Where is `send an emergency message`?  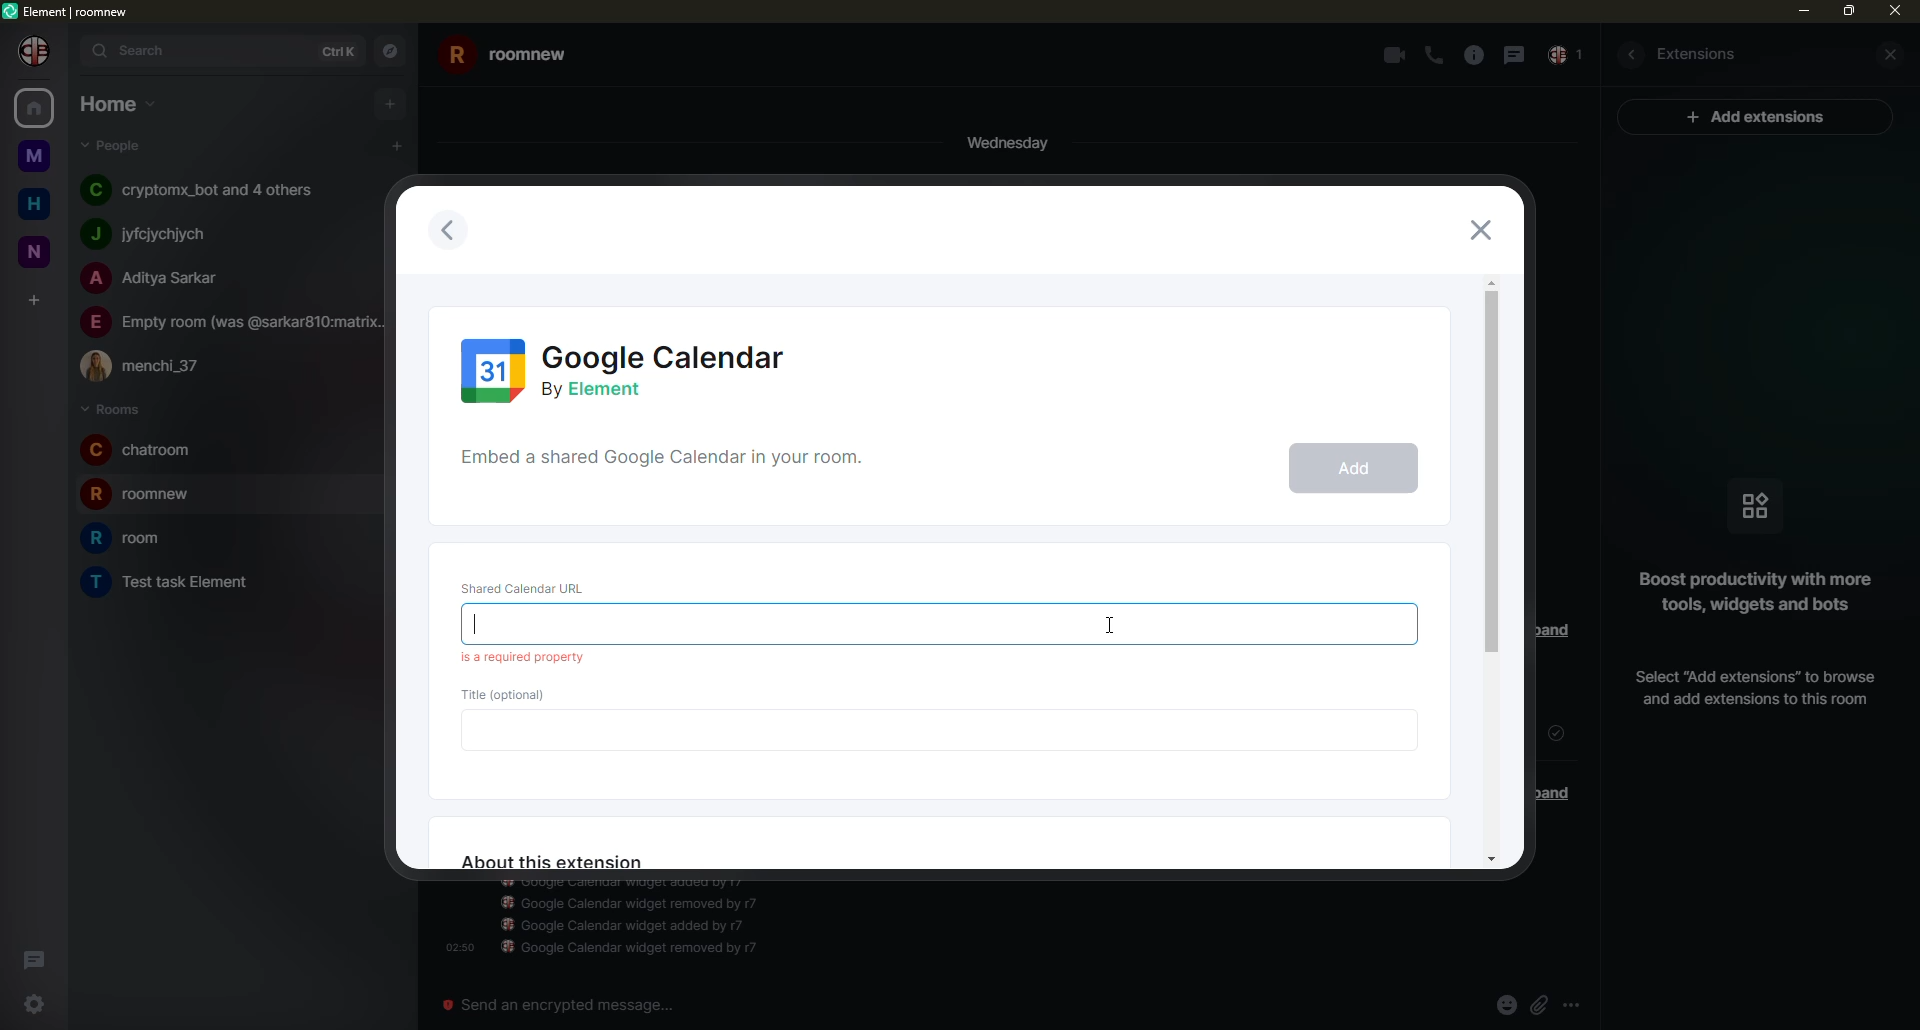 send an emergency message is located at coordinates (569, 1006).